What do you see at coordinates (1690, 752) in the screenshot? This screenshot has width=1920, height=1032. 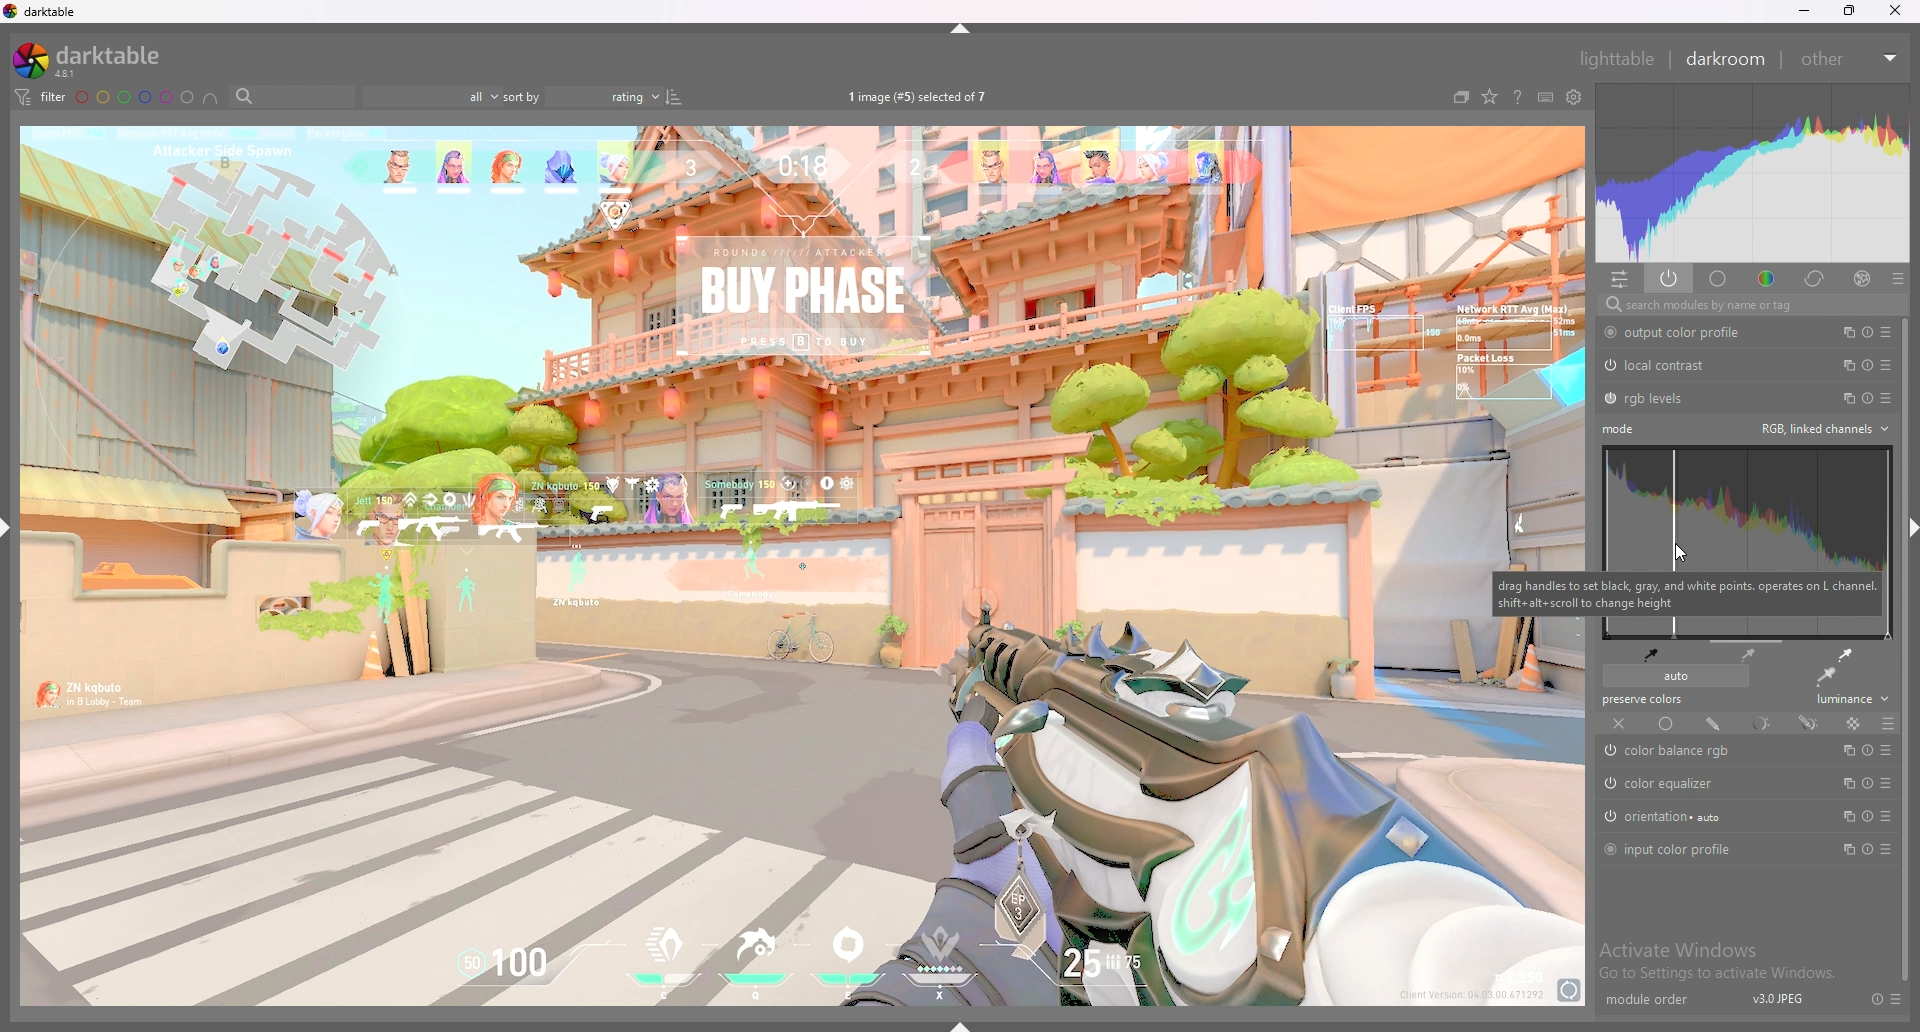 I see `color balance rgb` at bounding box center [1690, 752].